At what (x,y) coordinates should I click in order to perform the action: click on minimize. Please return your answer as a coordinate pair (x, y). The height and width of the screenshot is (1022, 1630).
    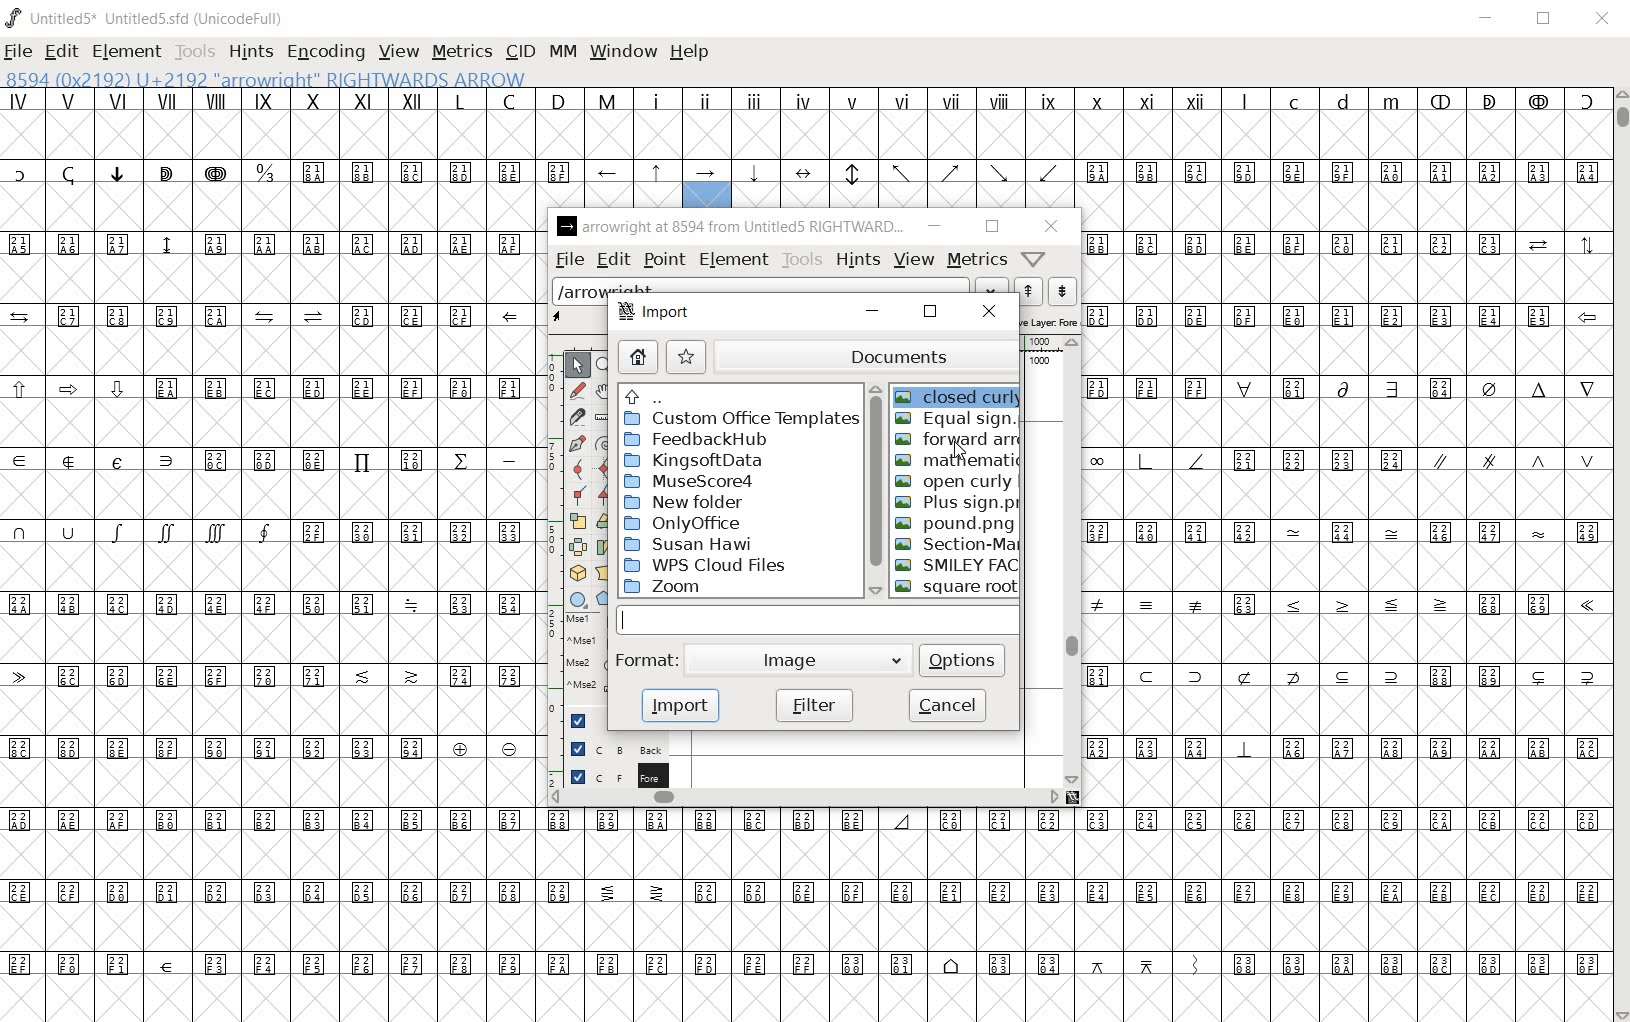
    Looking at the image, I should click on (871, 312).